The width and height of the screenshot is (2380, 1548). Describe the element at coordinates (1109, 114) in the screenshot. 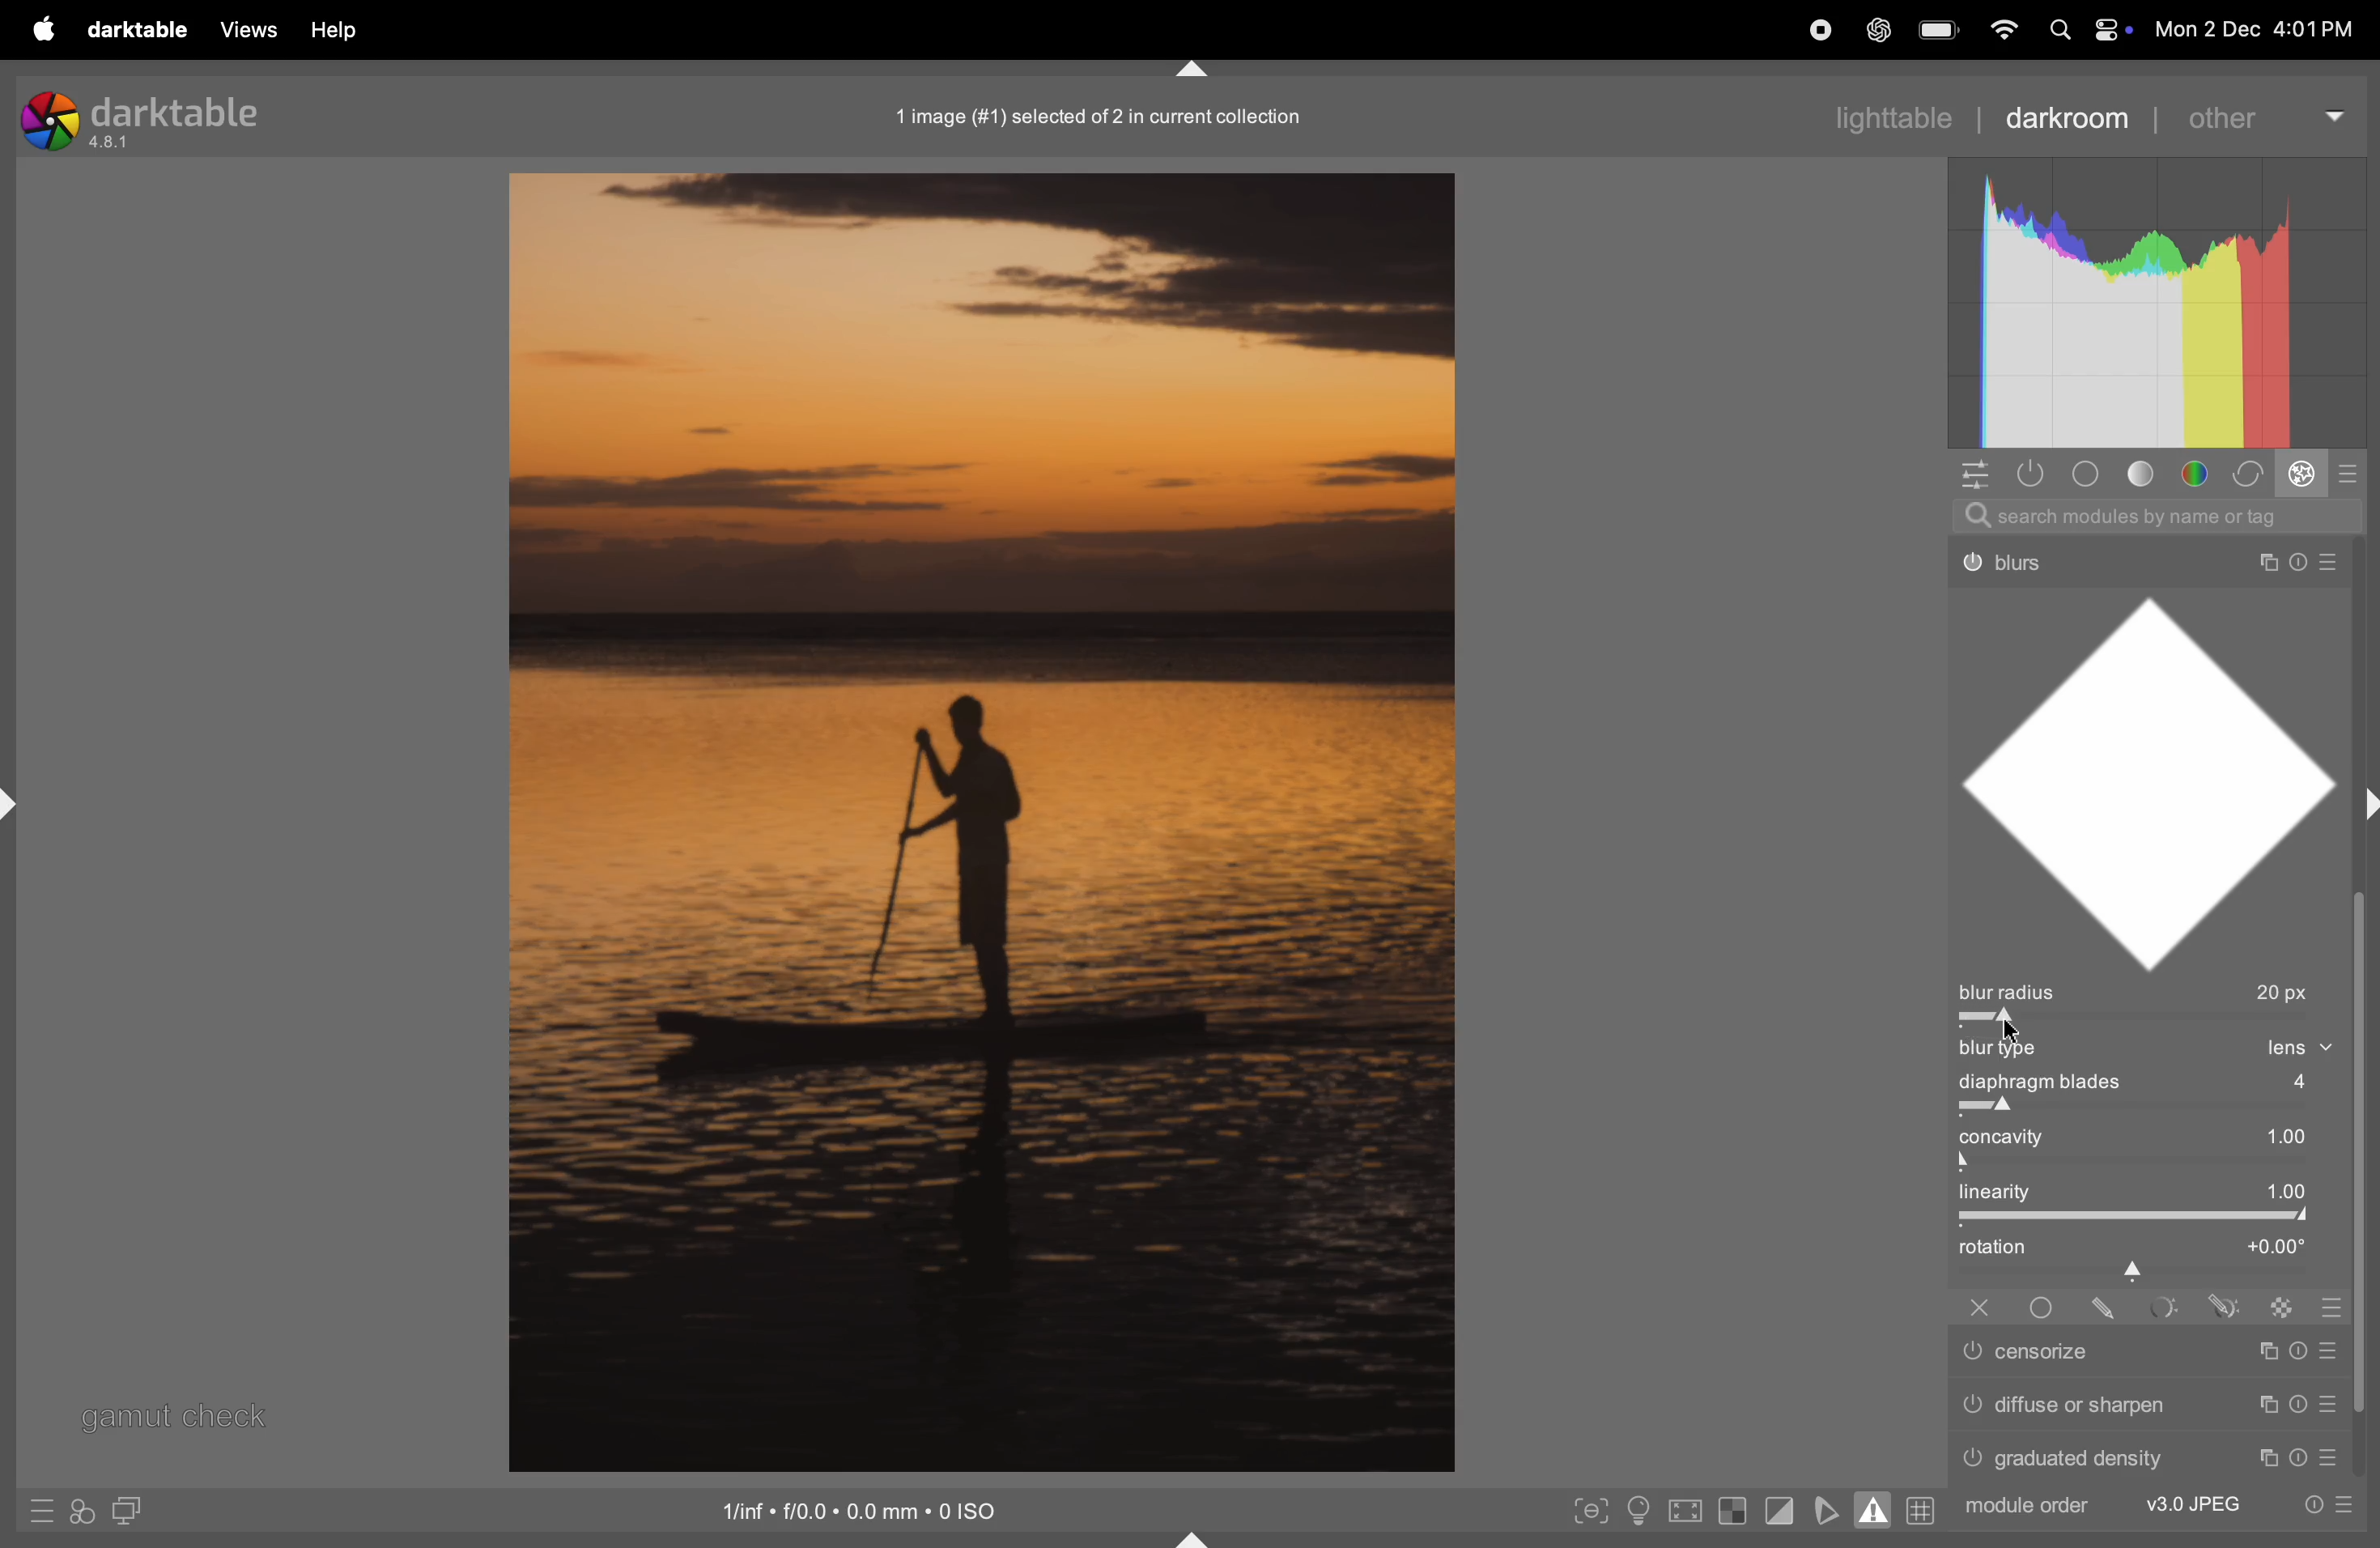

I see `1 image in collections` at that location.